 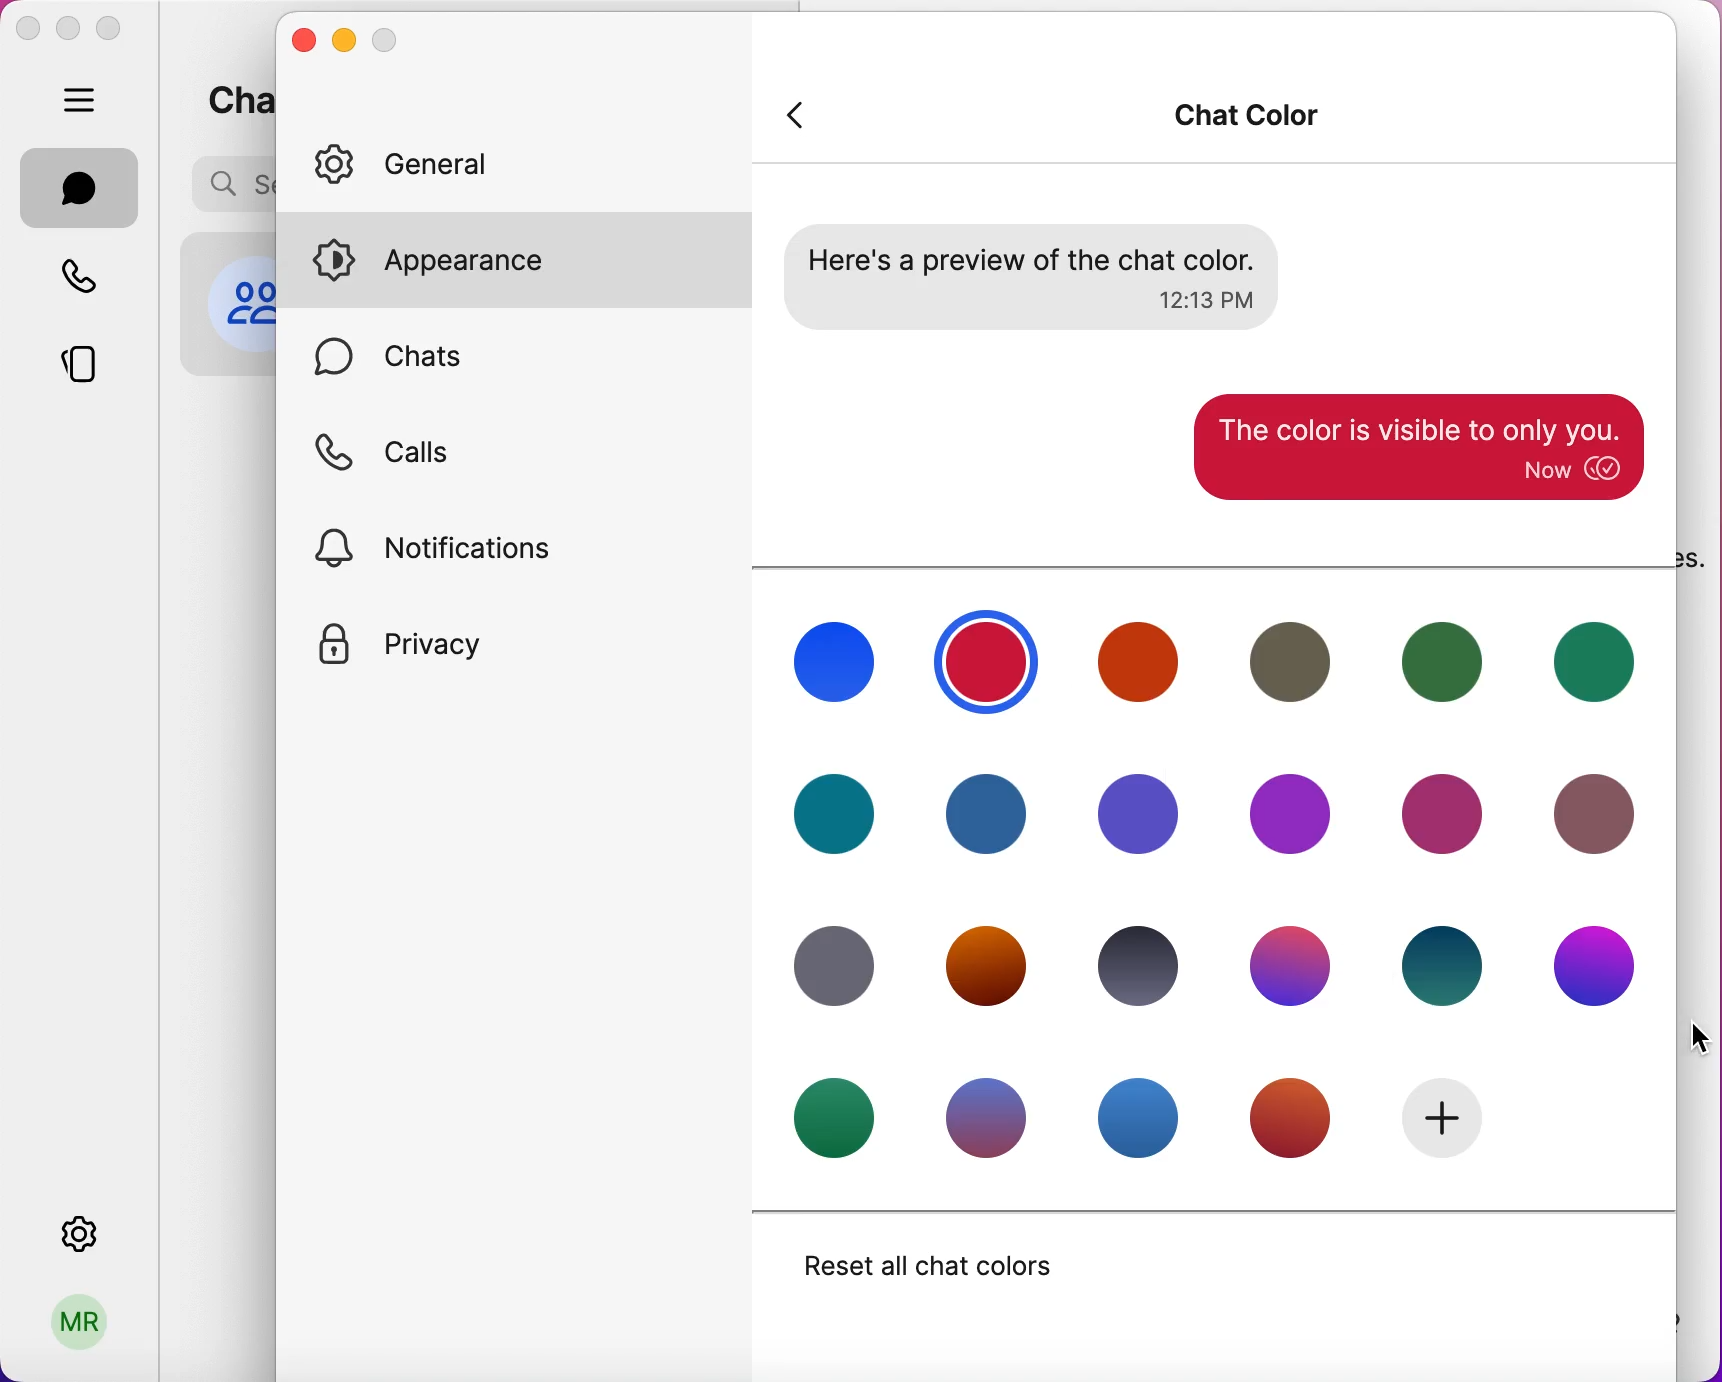 I want to click on chat colors, so click(x=1224, y=898).